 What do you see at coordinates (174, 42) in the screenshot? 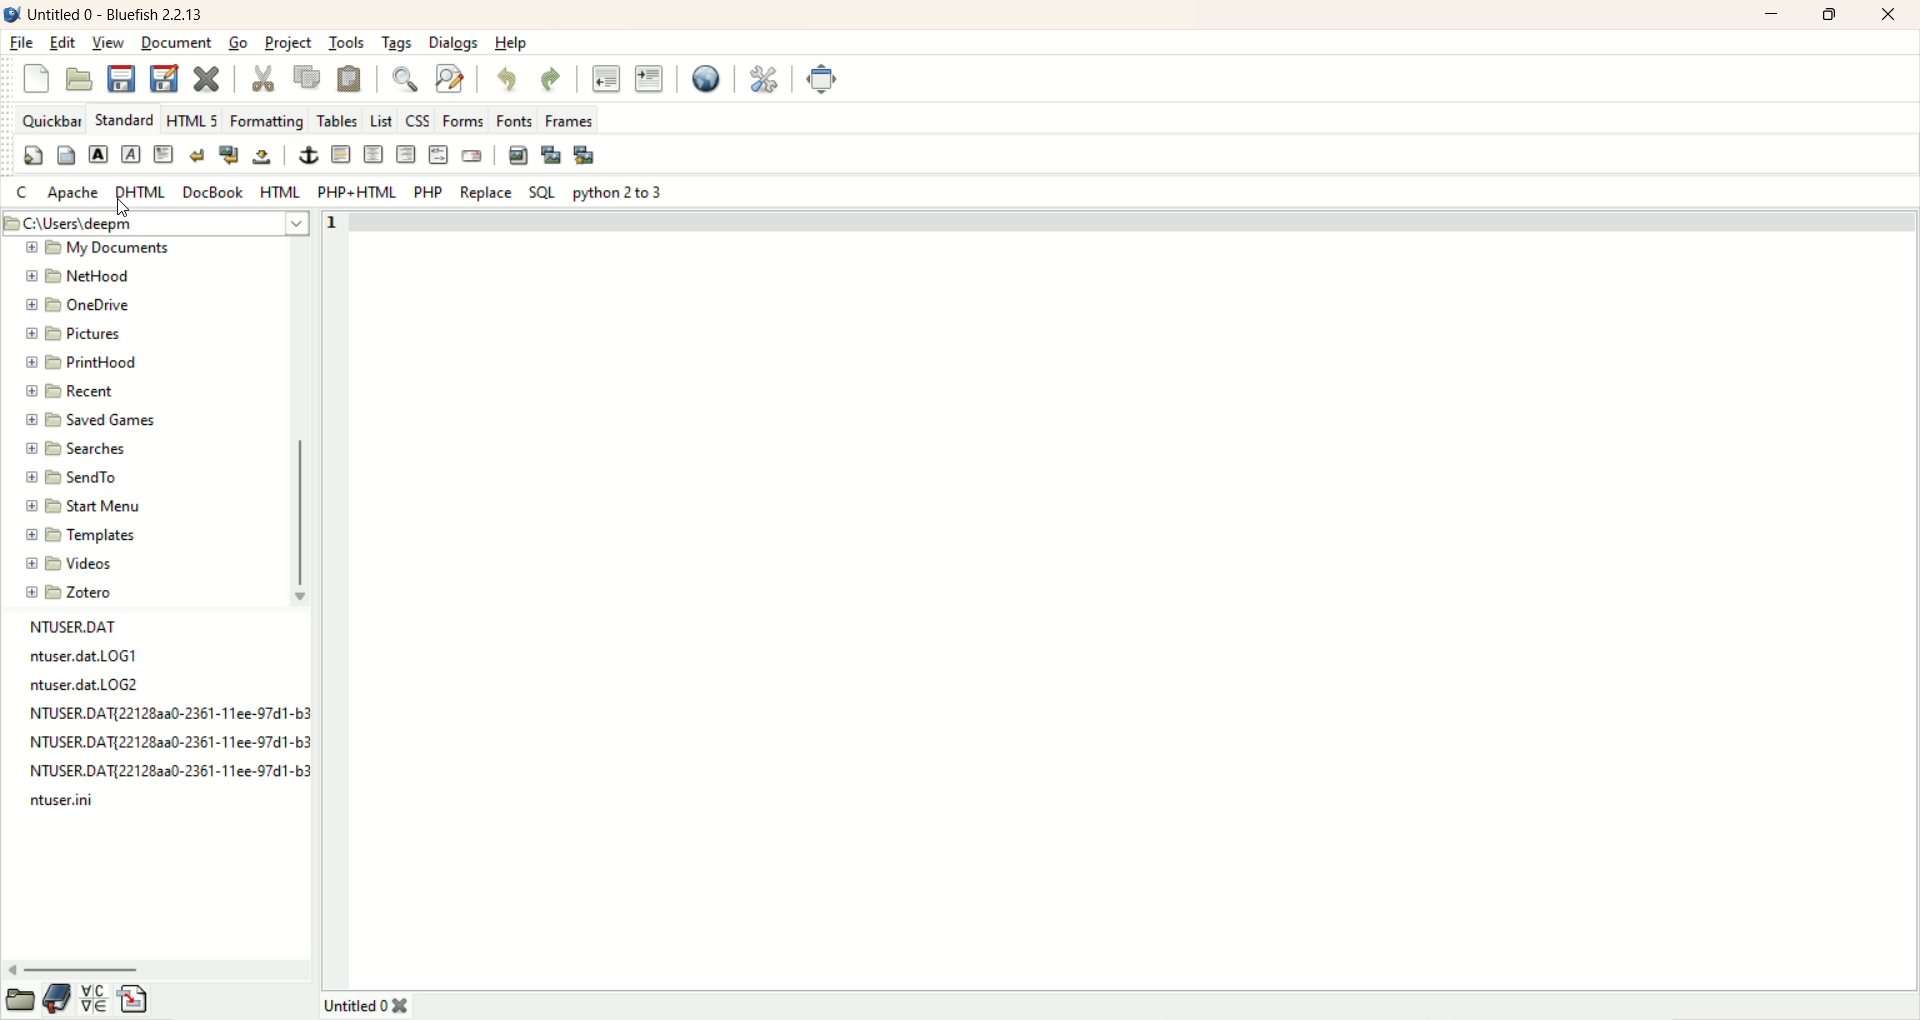
I see `document` at bounding box center [174, 42].